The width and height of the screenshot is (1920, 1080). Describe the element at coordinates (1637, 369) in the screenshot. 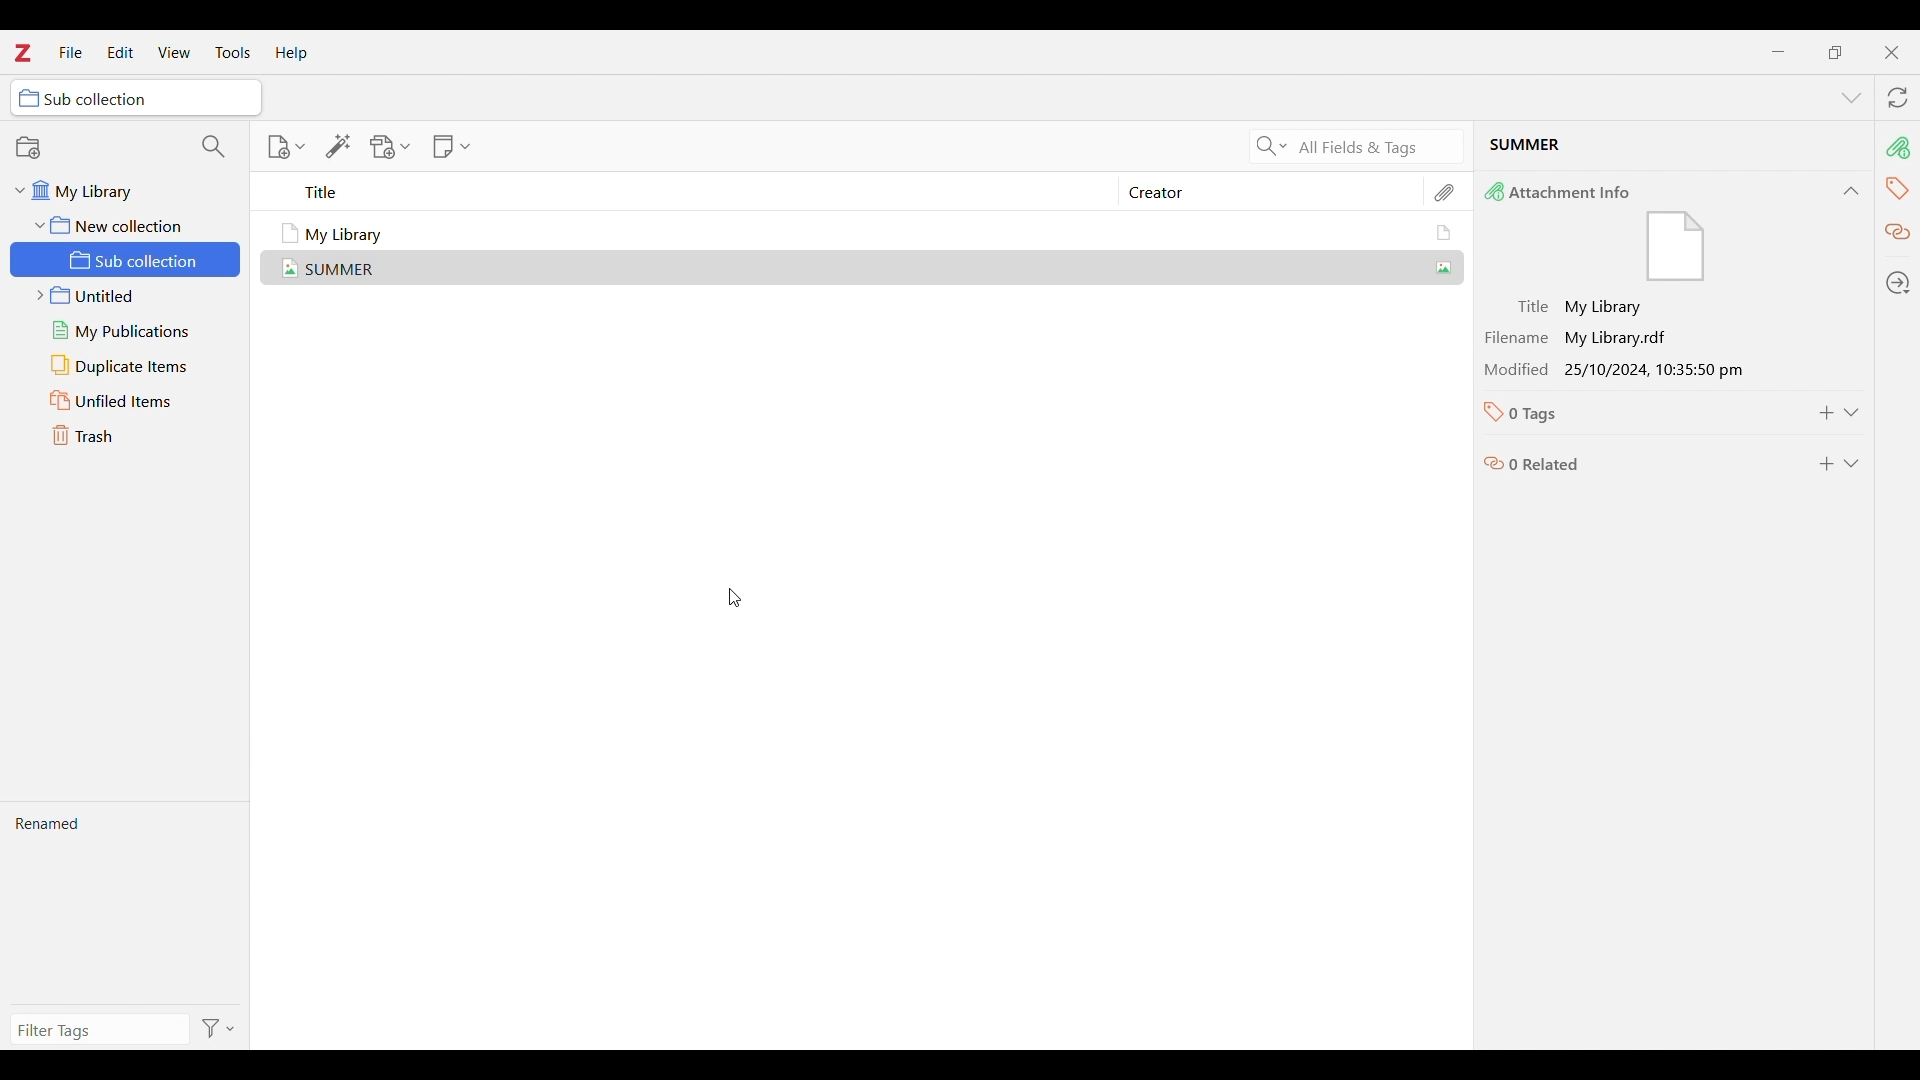

I see `Modification 25/10/2024 10:35:50 pm` at that location.